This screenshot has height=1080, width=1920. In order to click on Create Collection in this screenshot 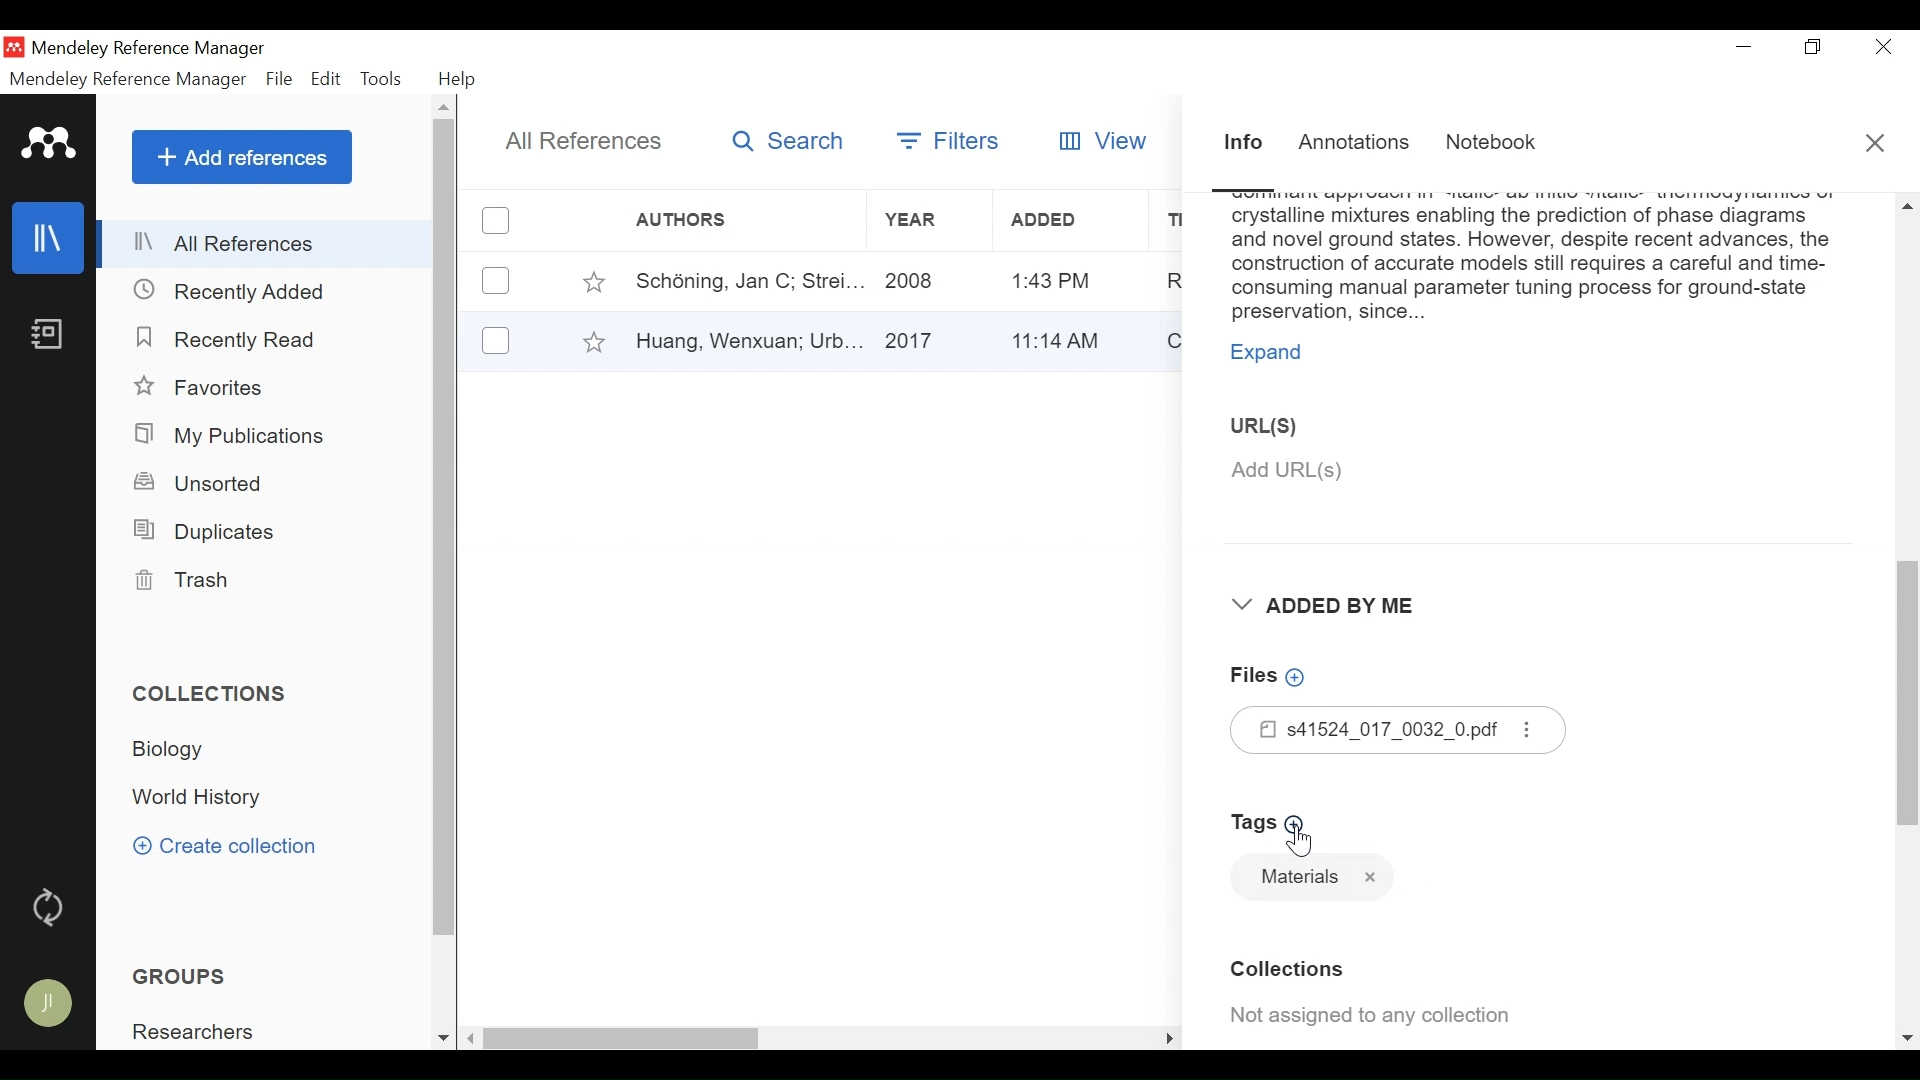, I will do `click(225, 845)`.